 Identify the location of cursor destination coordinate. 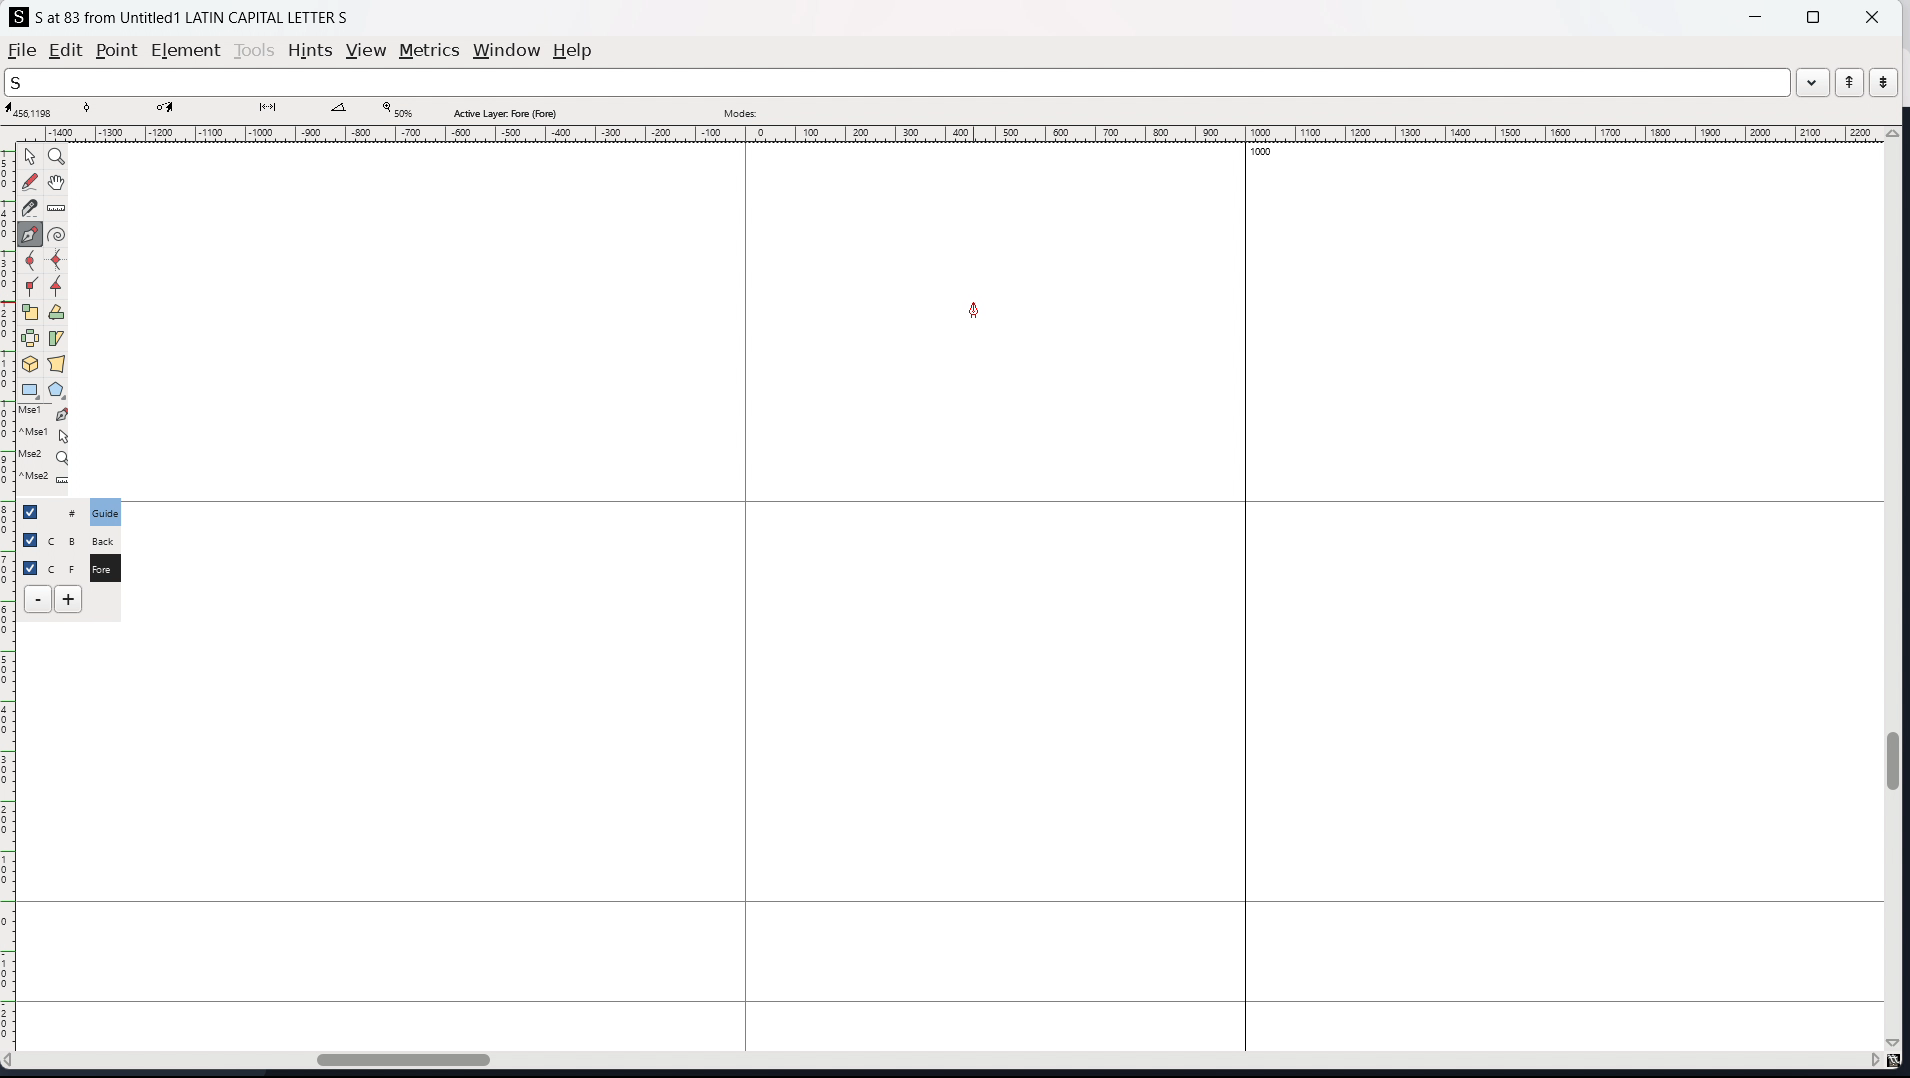
(168, 111).